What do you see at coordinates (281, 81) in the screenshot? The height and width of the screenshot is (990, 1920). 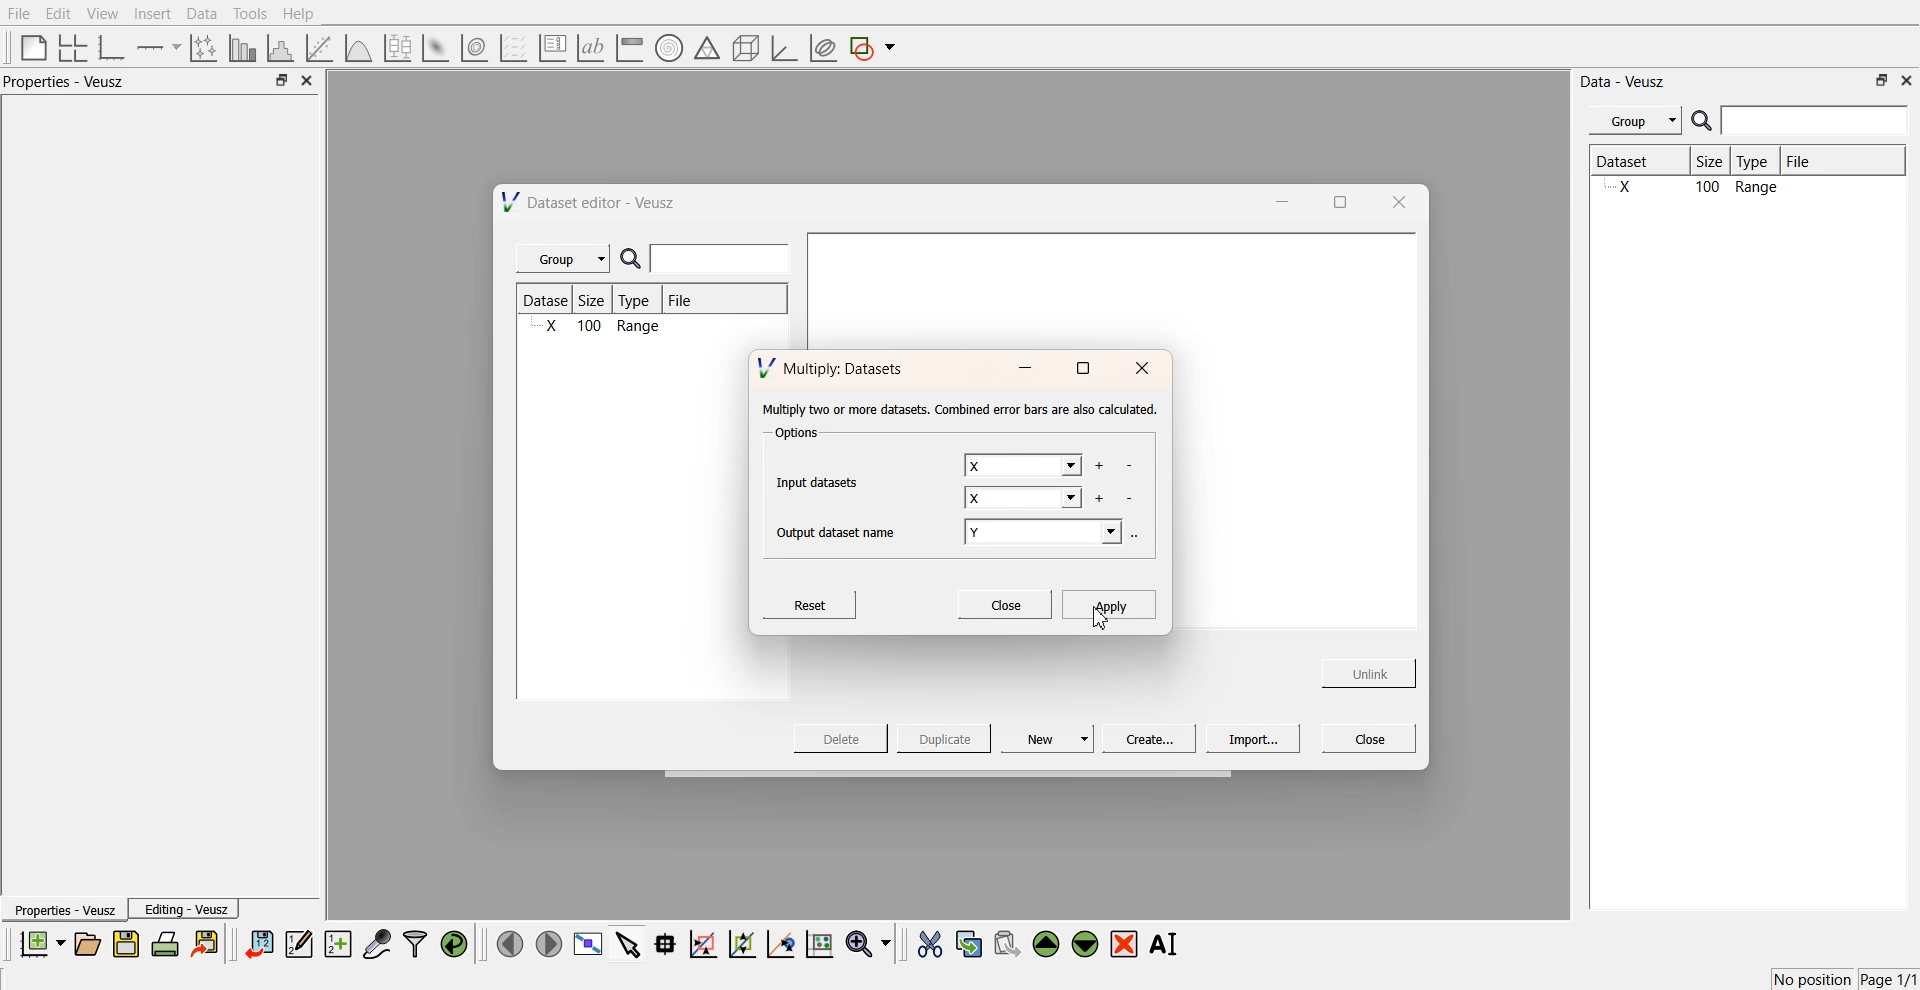 I see `minimise or maximise` at bounding box center [281, 81].